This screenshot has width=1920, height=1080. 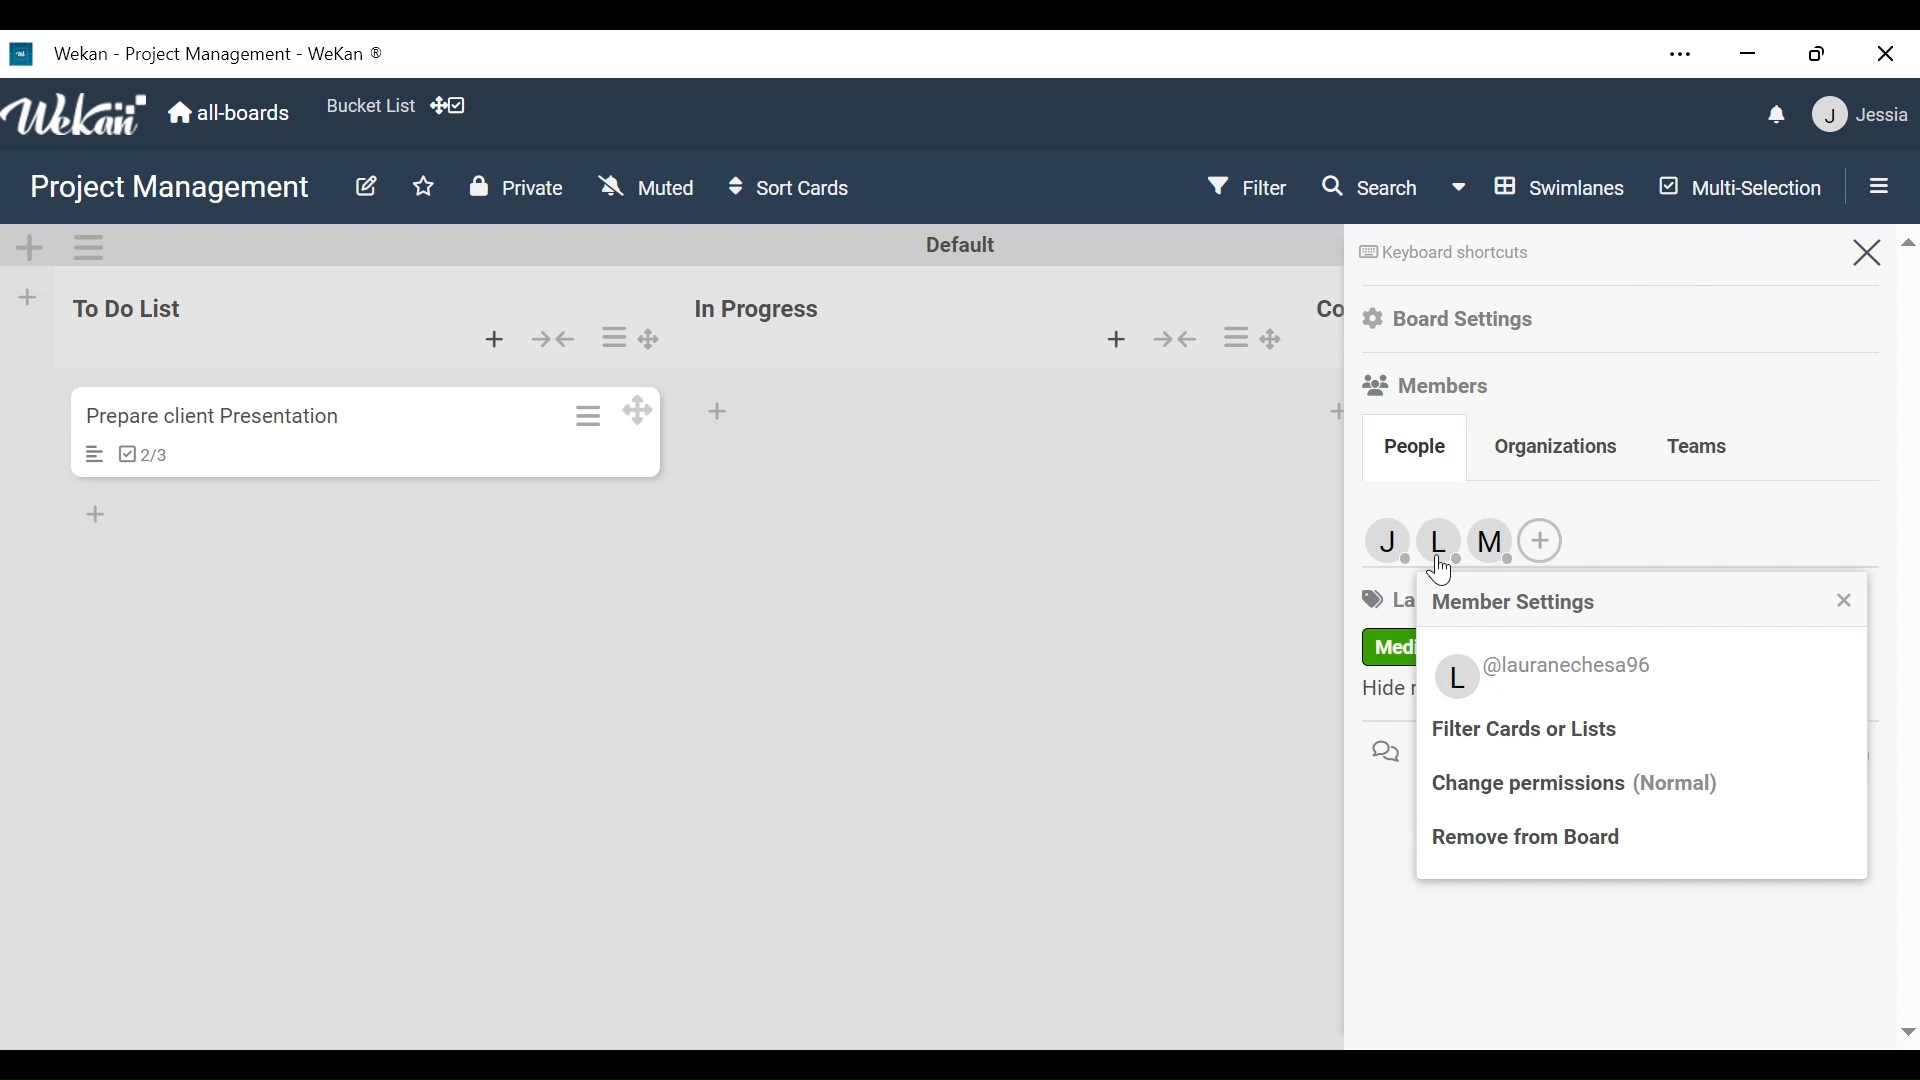 What do you see at coordinates (368, 104) in the screenshot?
I see `bucket list` at bounding box center [368, 104].